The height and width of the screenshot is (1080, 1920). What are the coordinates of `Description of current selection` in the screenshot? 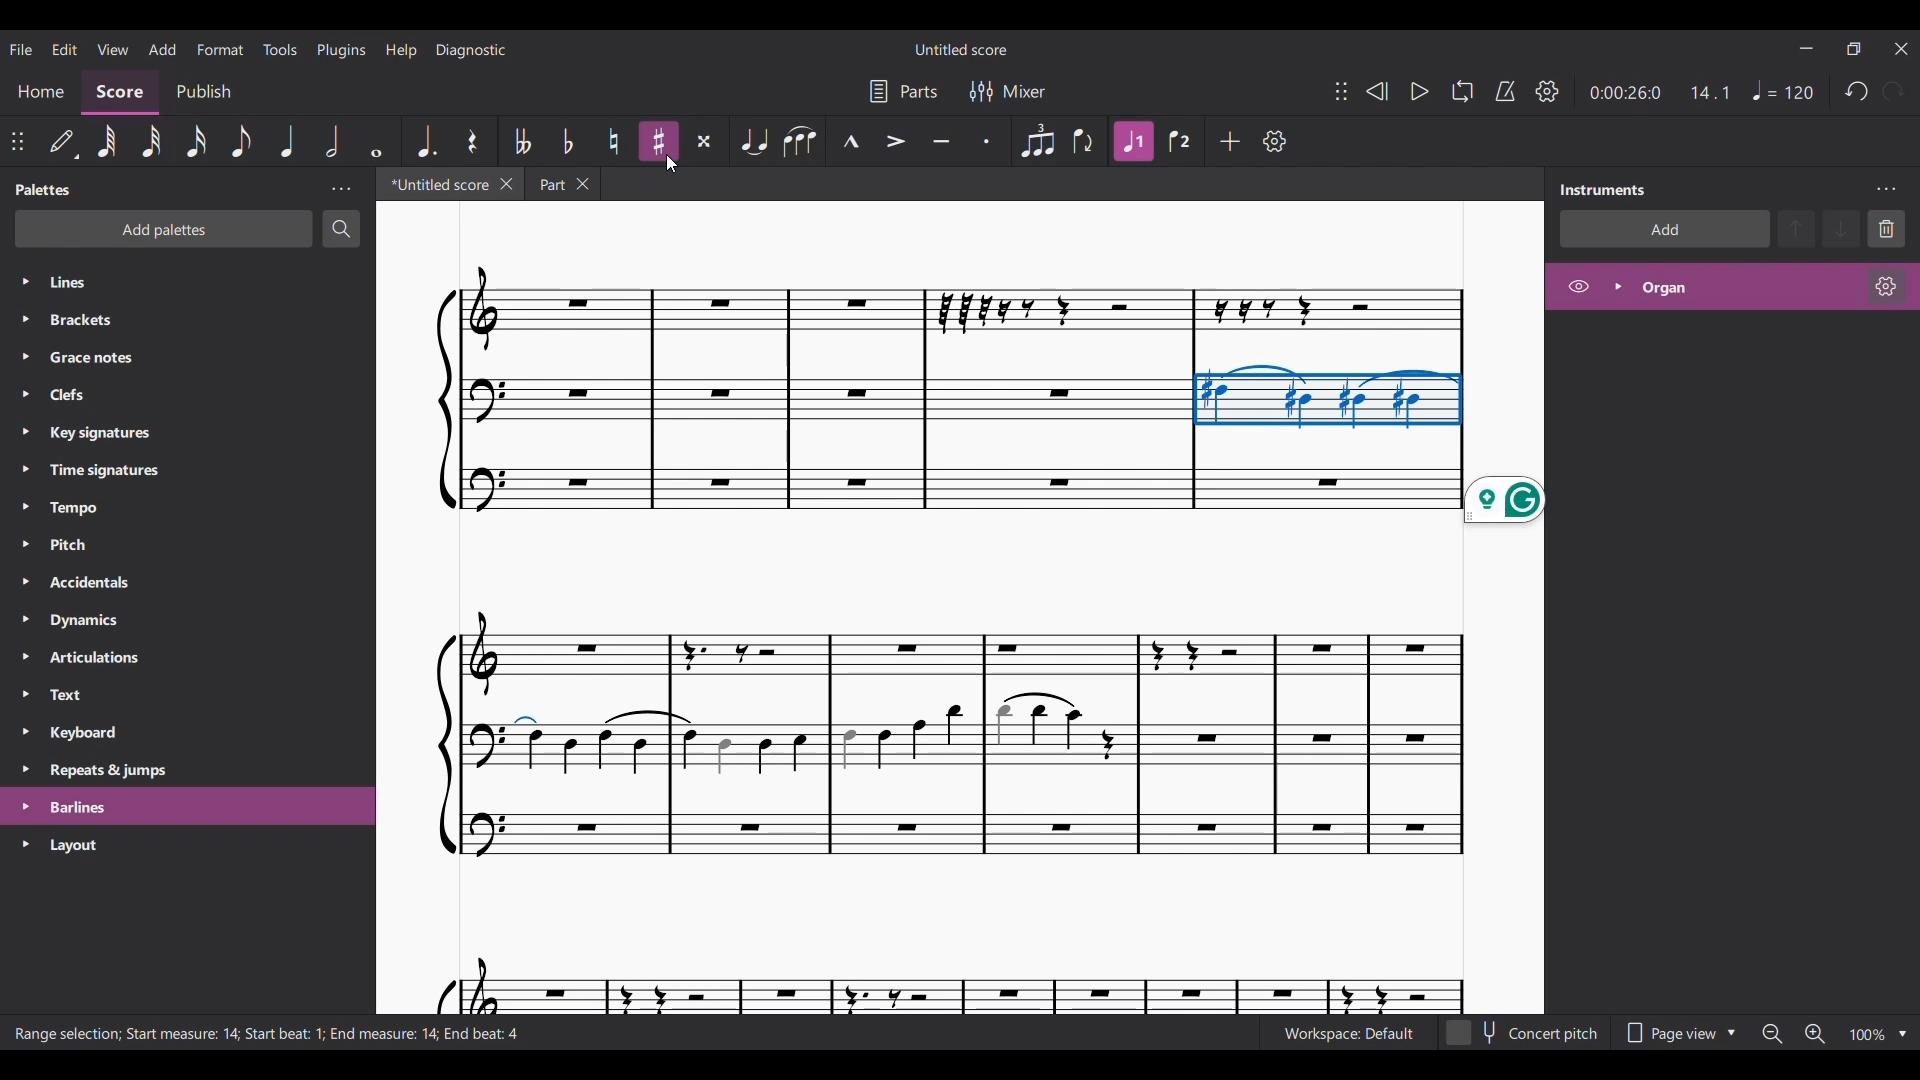 It's located at (269, 1032).